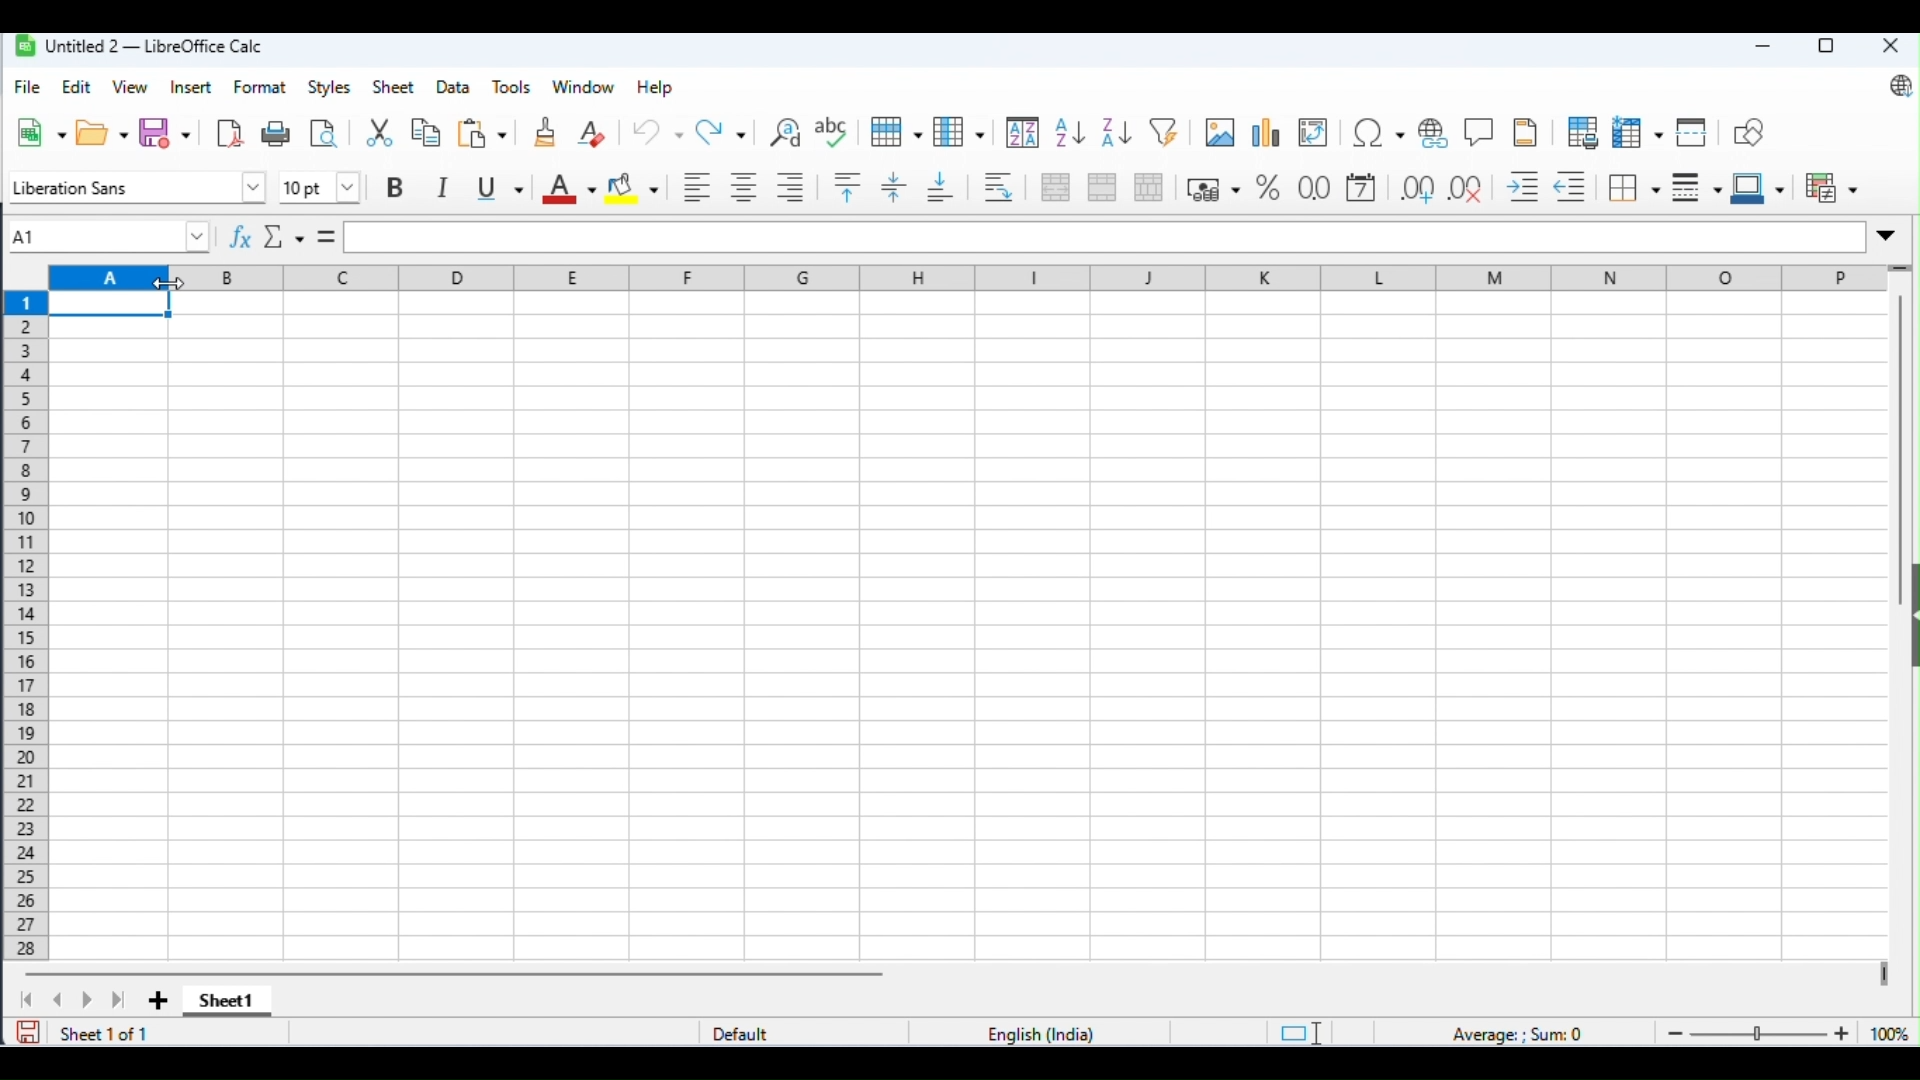  I want to click on insert hyperlink, so click(1480, 130).